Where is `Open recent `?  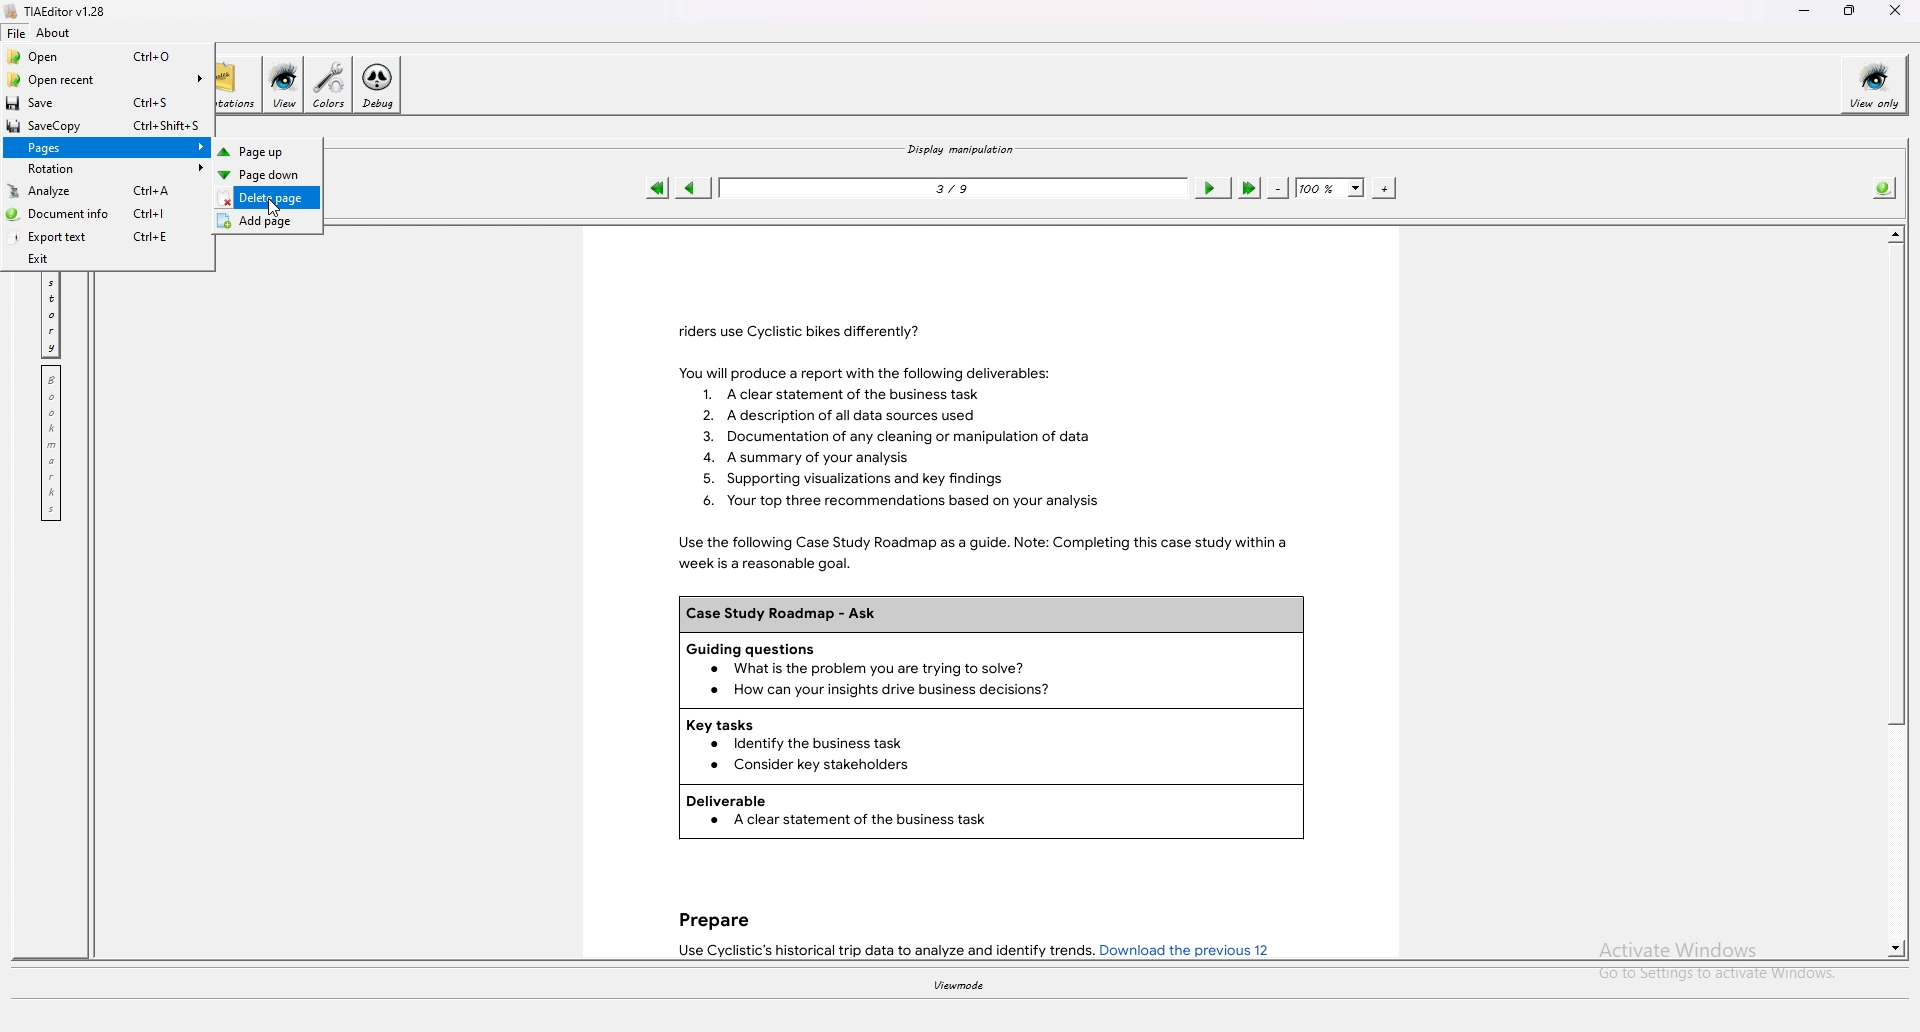
Open recent  is located at coordinates (107, 79).